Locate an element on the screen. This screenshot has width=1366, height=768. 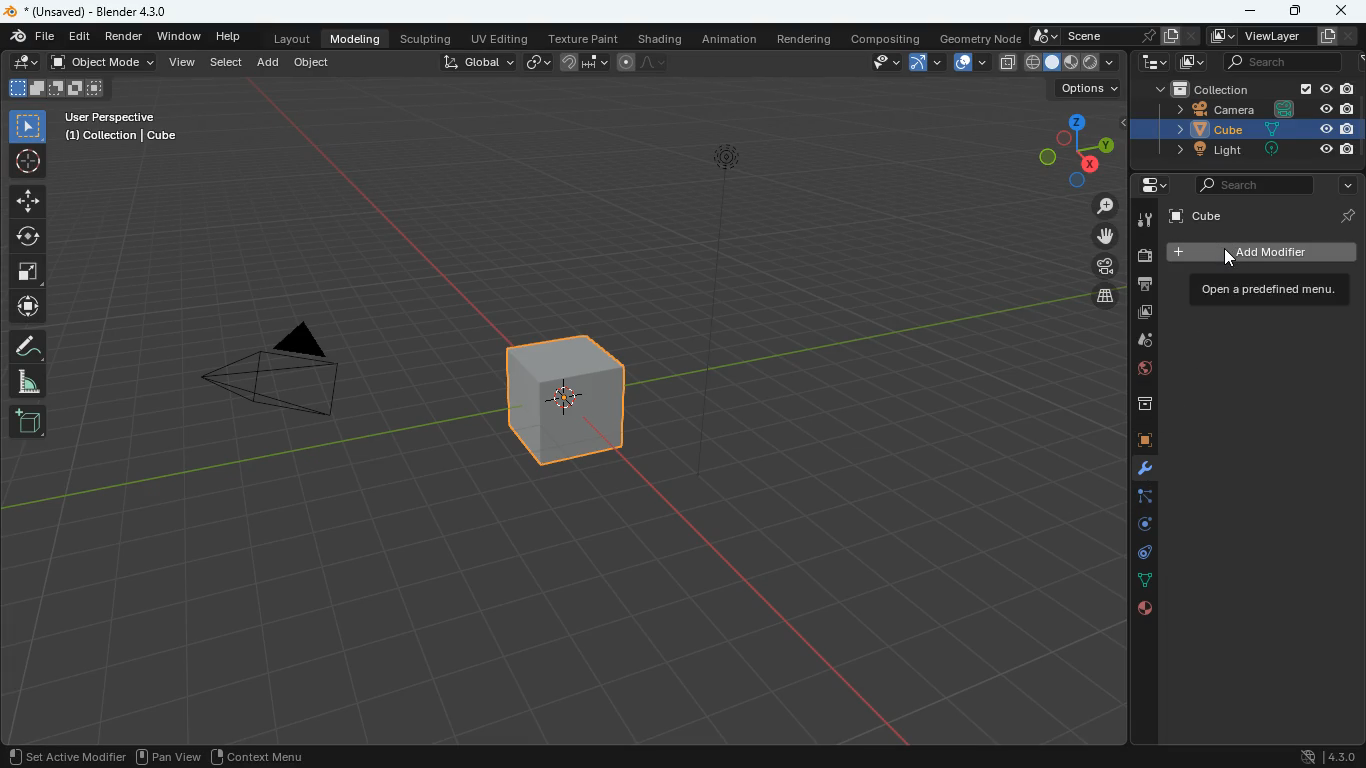
light is located at coordinates (1196, 150).